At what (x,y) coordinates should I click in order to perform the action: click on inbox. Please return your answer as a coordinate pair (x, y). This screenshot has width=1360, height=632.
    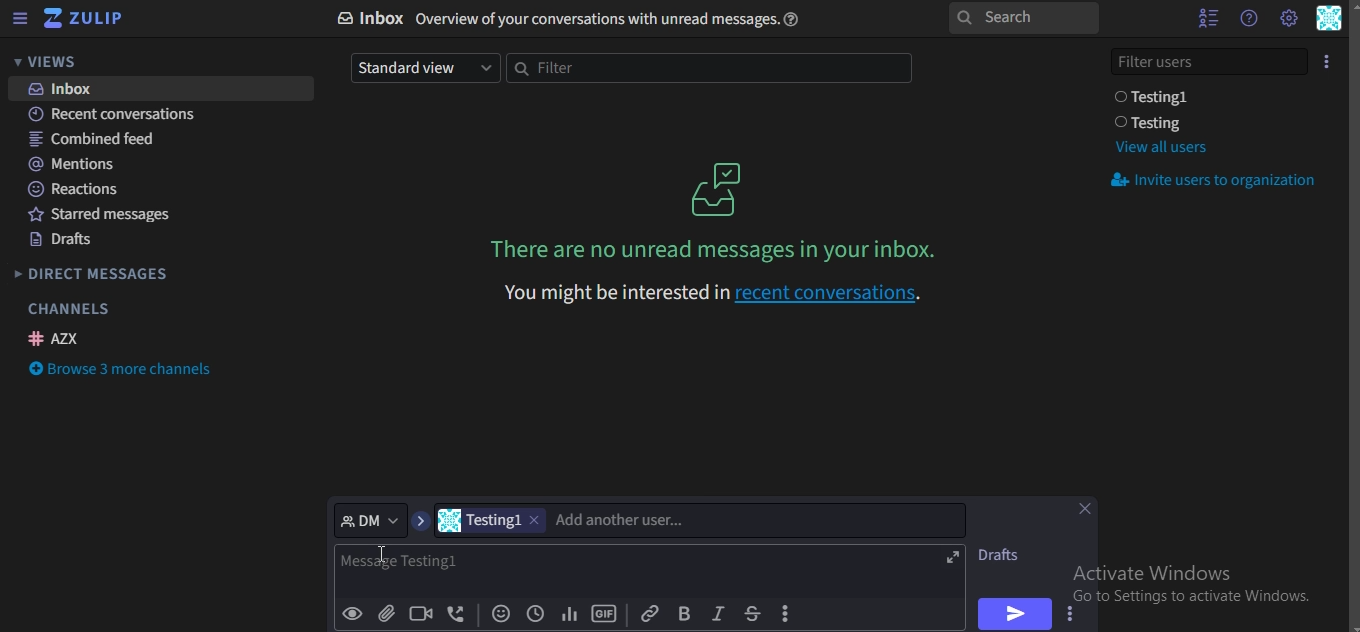
    Looking at the image, I should click on (67, 89).